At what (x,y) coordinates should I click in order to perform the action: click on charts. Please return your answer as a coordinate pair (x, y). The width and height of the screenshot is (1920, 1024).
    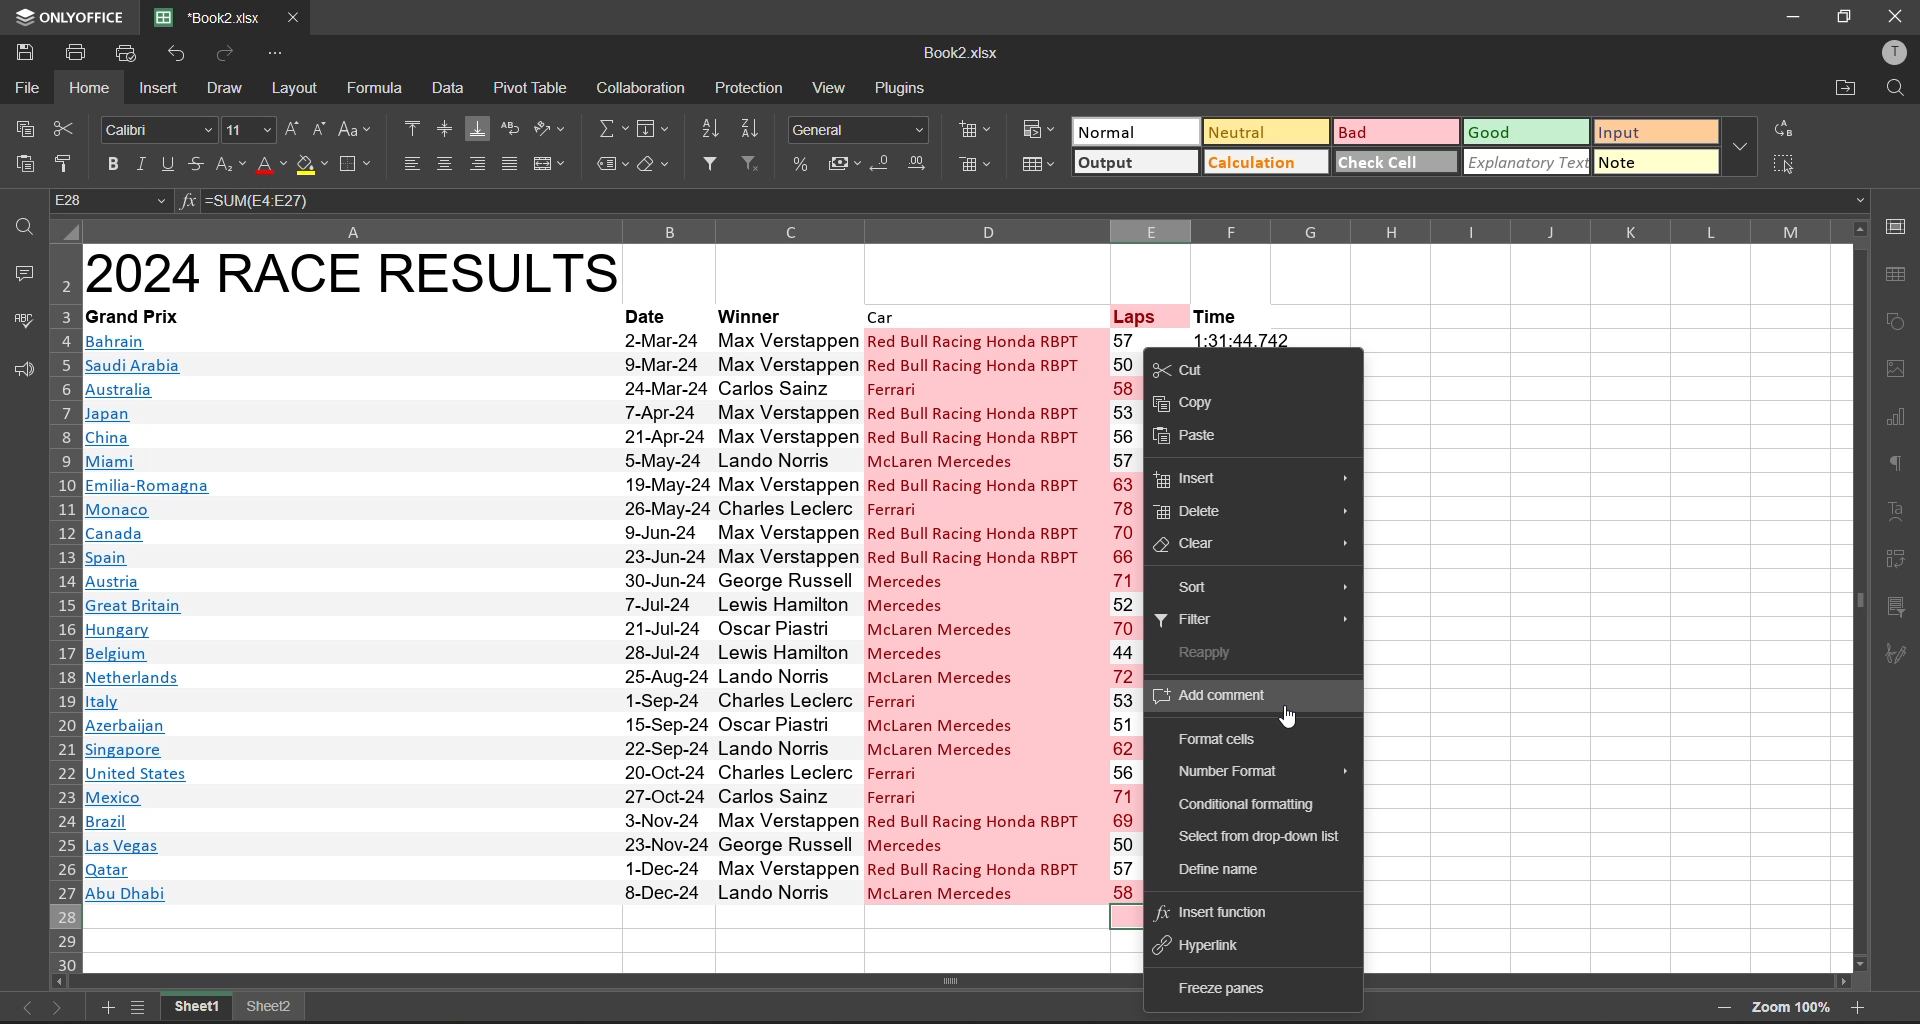
    Looking at the image, I should click on (1895, 414).